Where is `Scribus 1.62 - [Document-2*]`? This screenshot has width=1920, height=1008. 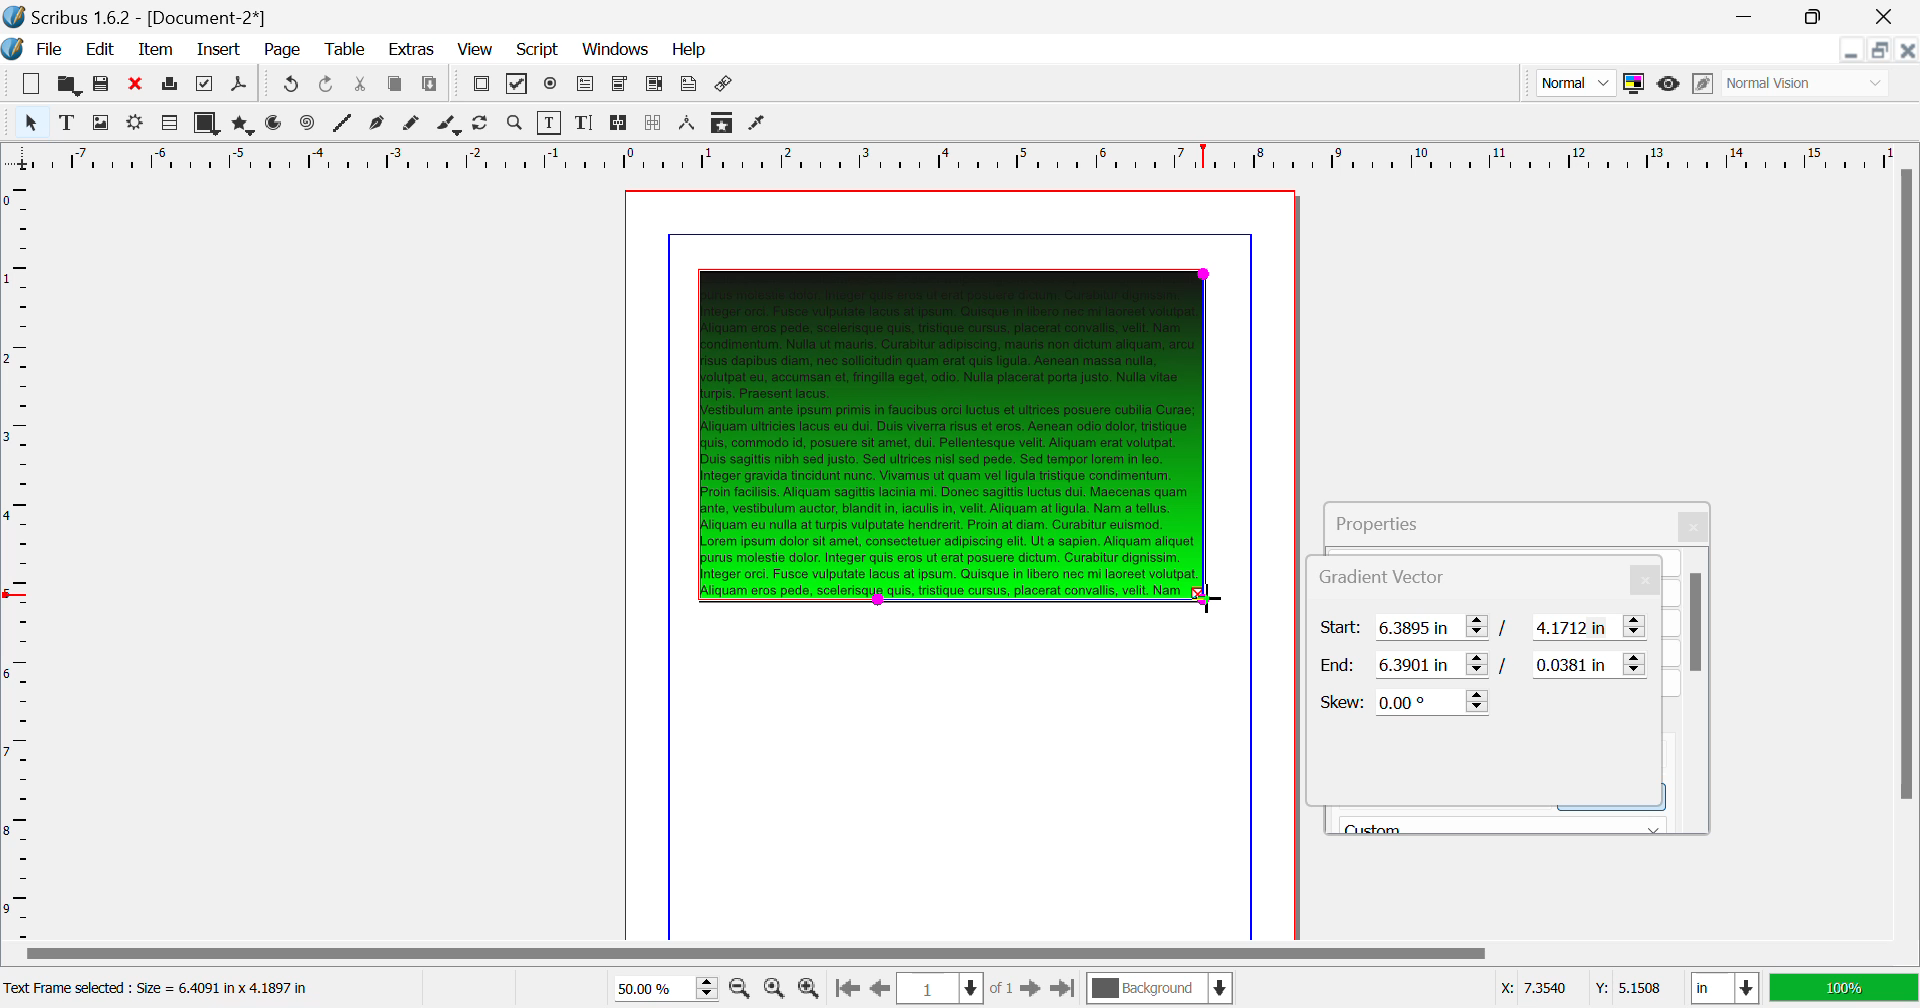
Scribus 1.62 - [Document-2*] is located at coordinates (137, 17).